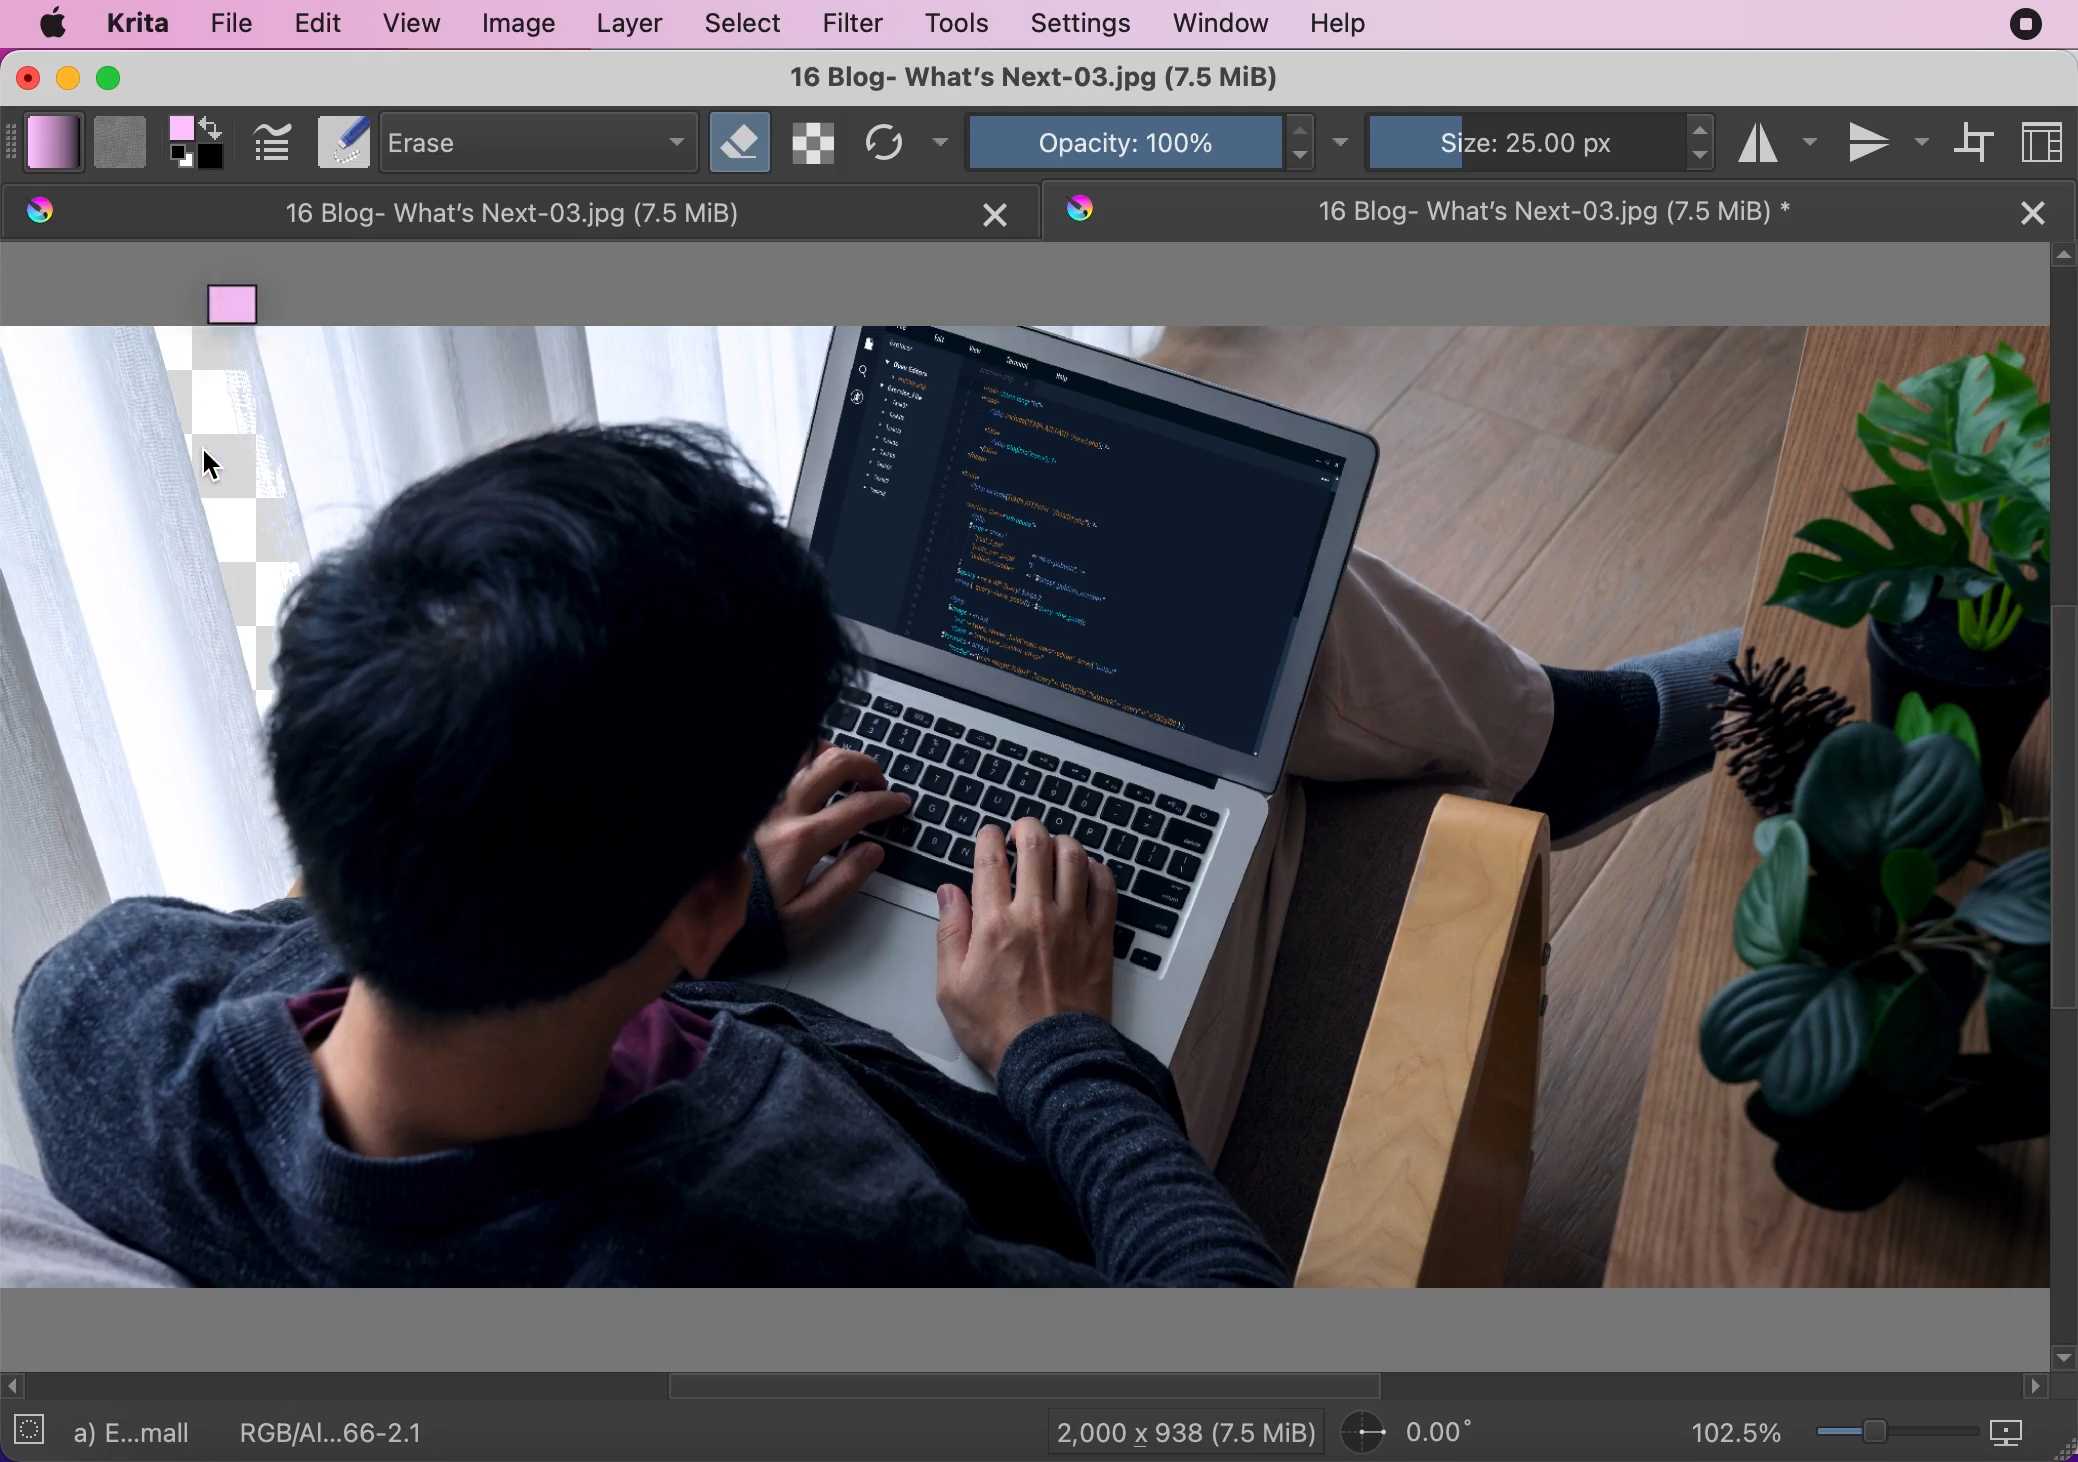  Describe the element at coordinates (881, 143) in the screenshot. I see `reload original preset` at that location.